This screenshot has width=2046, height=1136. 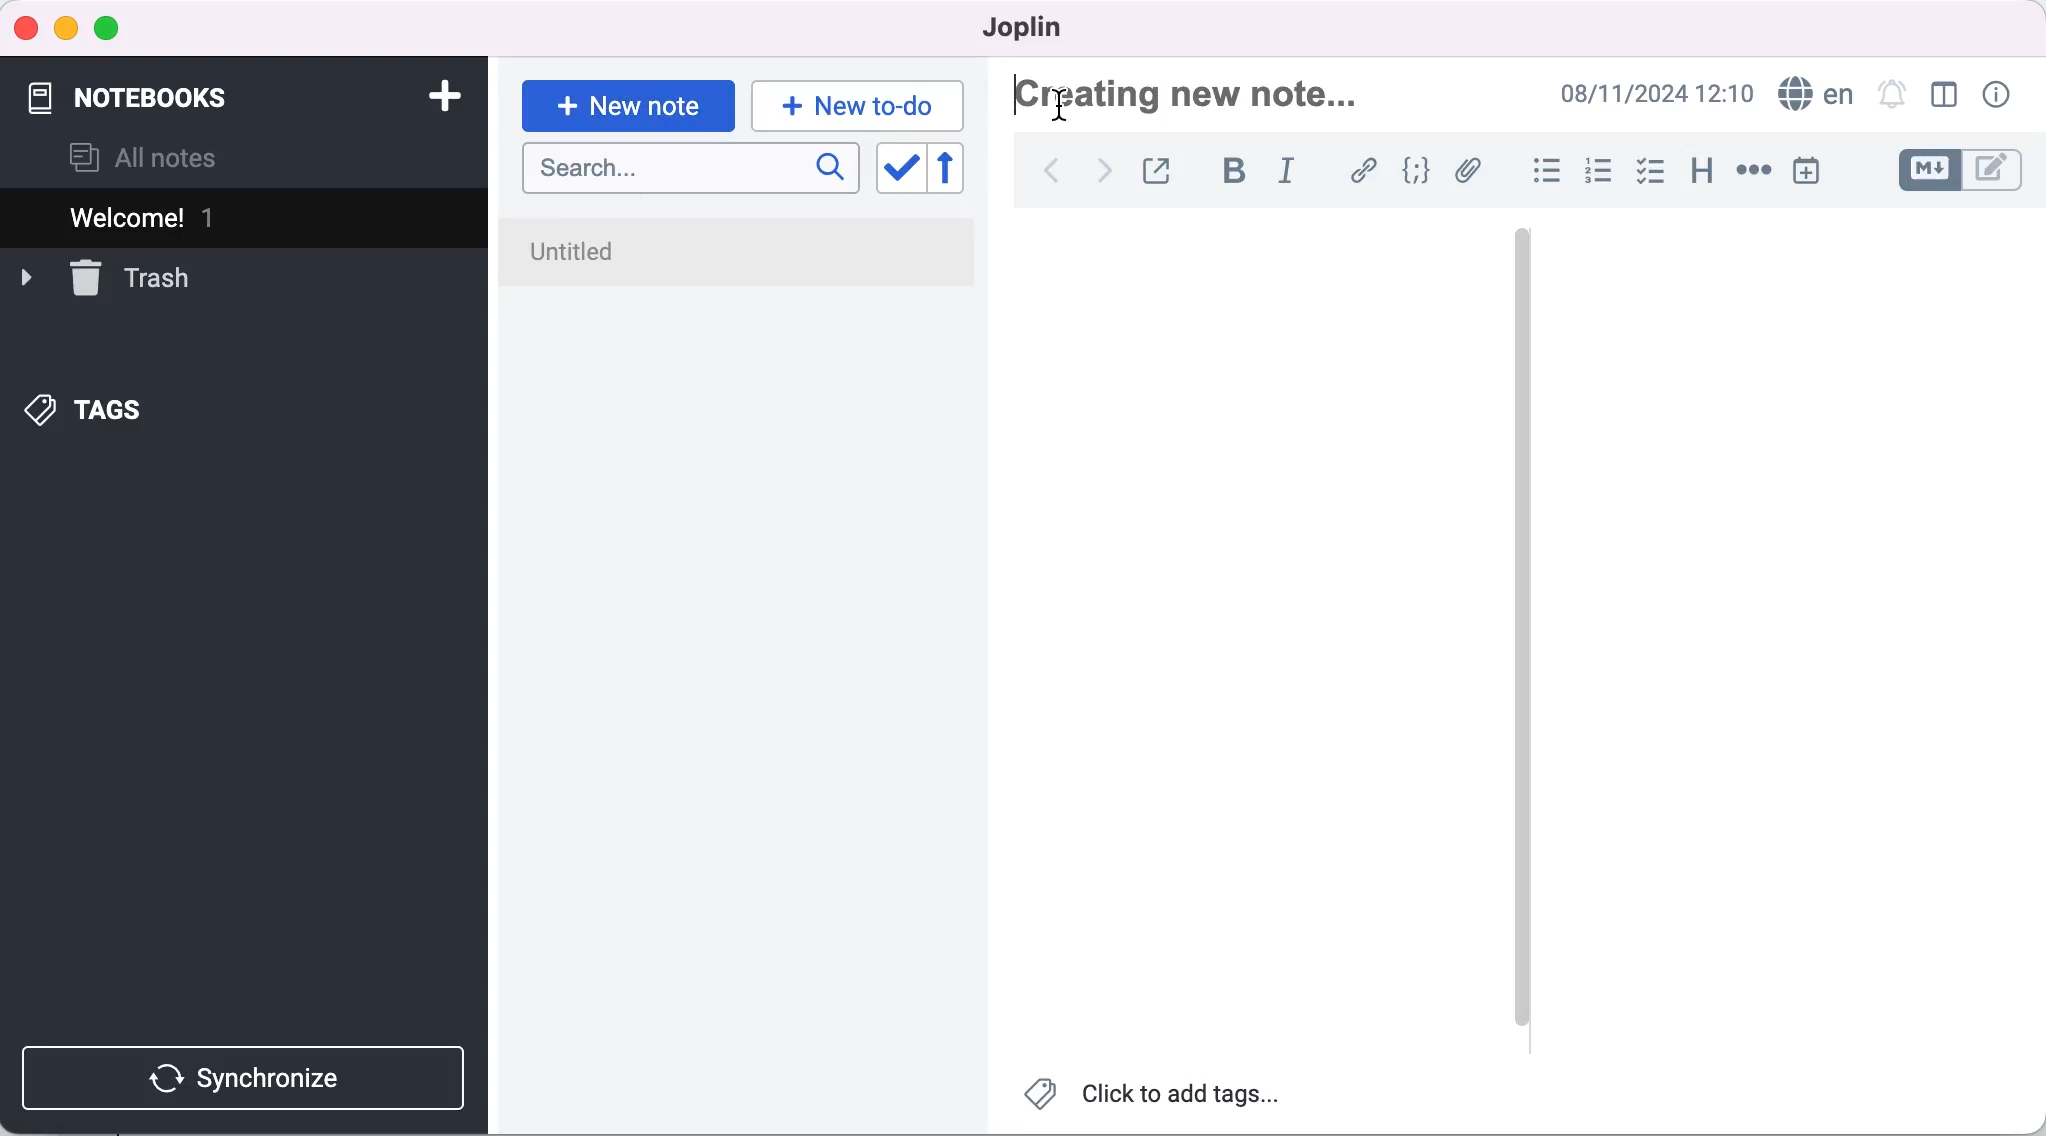 I want to click on insert time, so click(x=1818, y=170).